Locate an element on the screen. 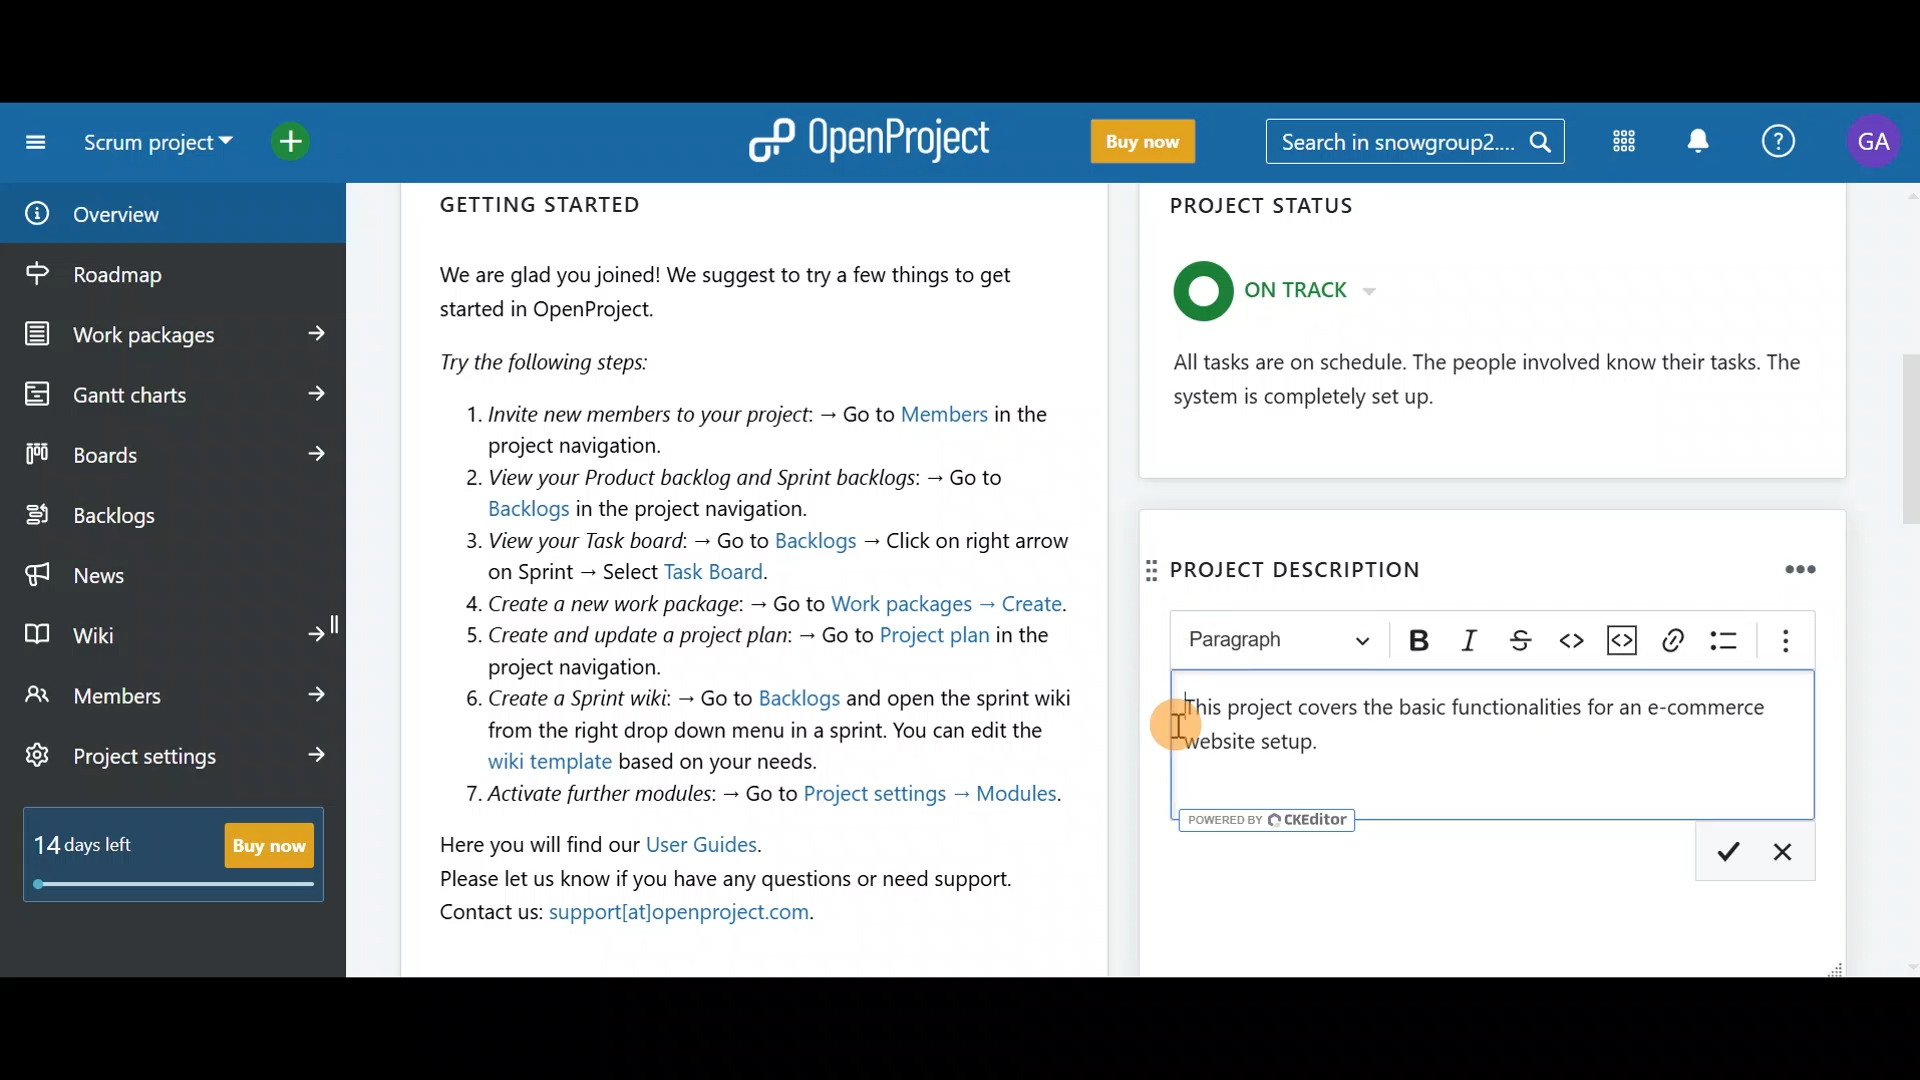  Insert code snippet is located at coordinates (1621, 638).